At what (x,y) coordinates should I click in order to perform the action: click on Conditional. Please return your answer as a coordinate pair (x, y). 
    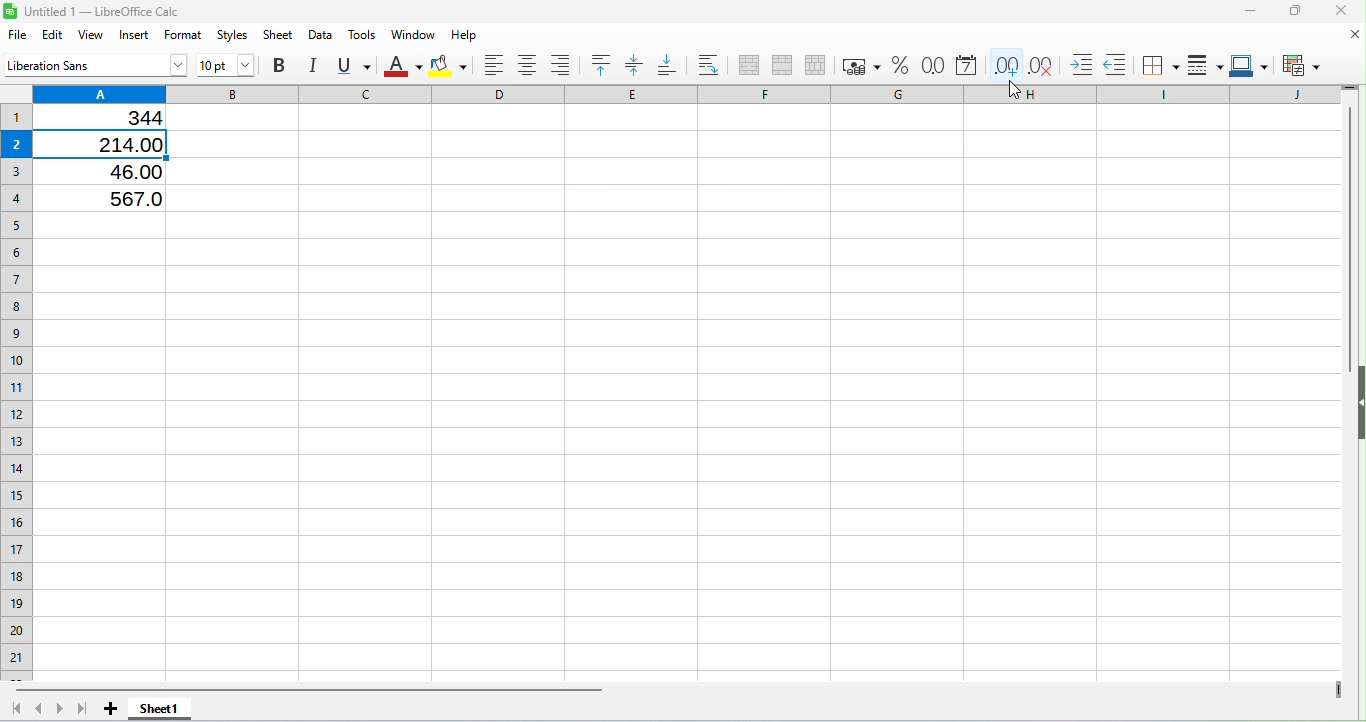
    Looking at the image, I should click on (1300, 64).